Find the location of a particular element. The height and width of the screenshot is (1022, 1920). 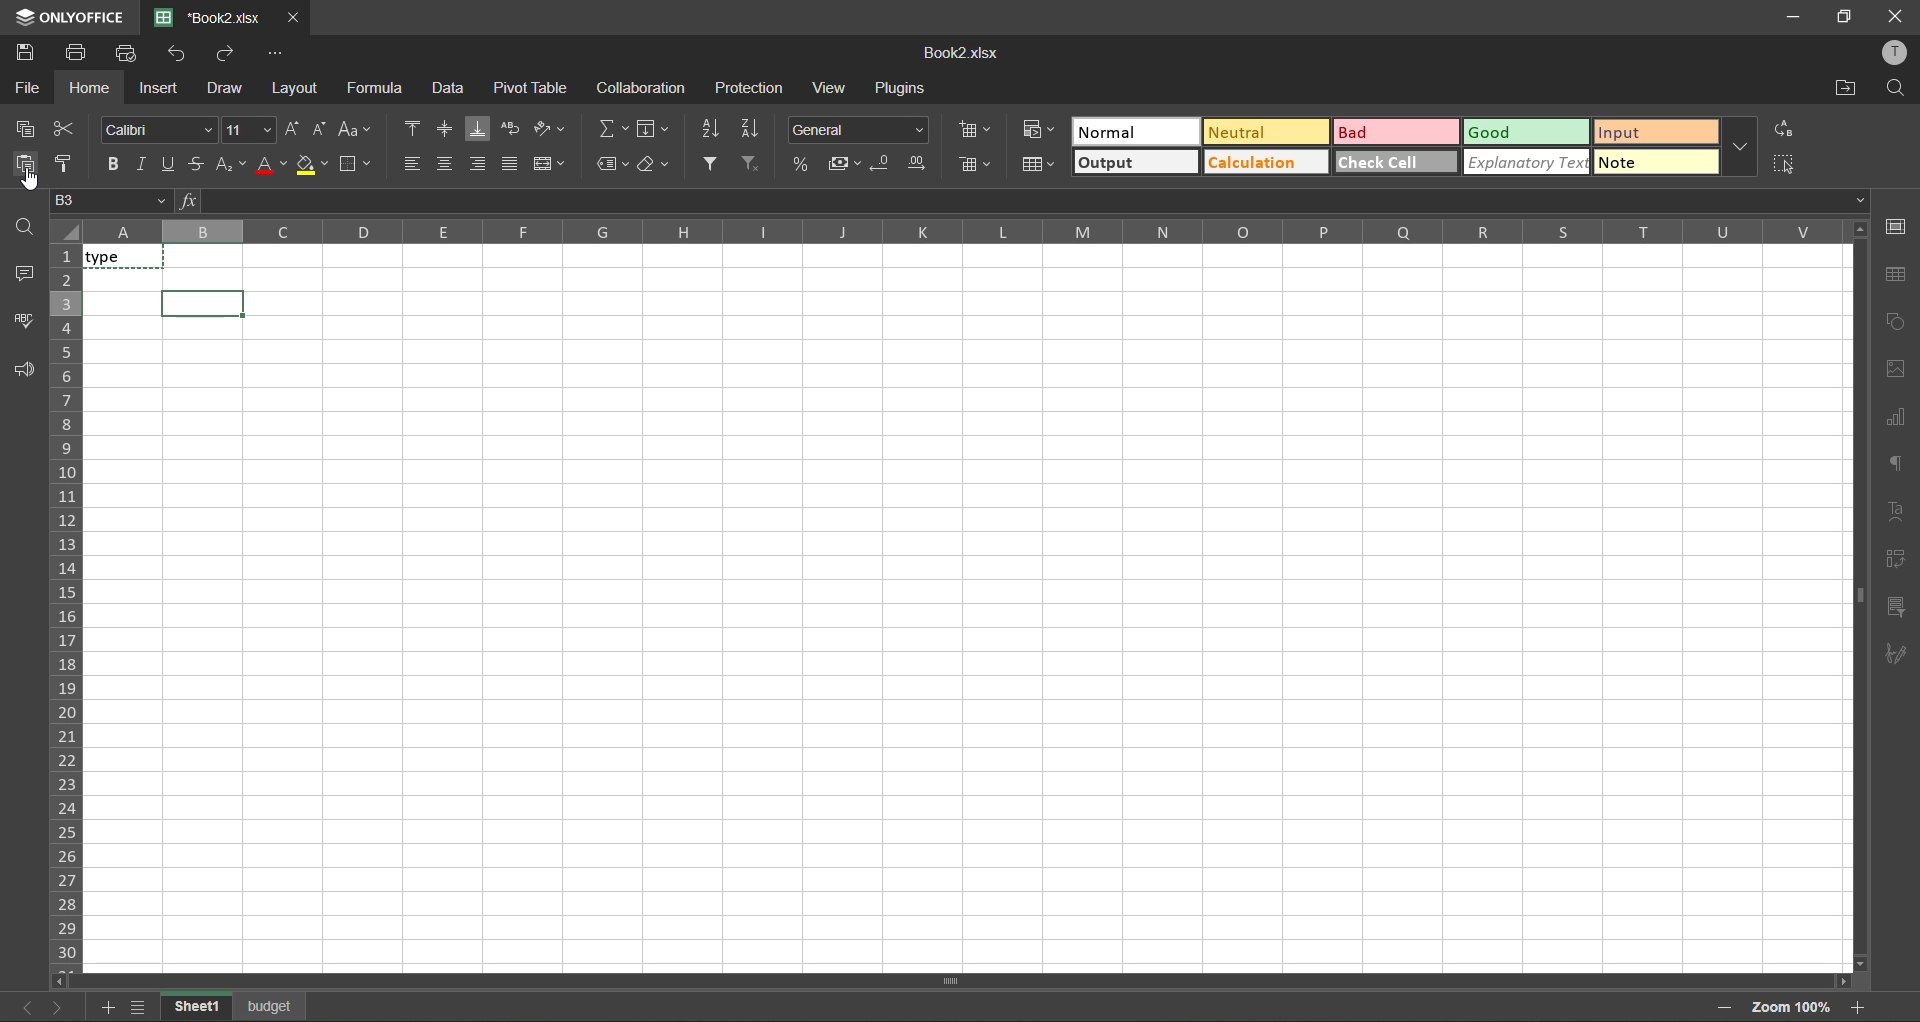

neutral is located at coordinates (1265, 132).